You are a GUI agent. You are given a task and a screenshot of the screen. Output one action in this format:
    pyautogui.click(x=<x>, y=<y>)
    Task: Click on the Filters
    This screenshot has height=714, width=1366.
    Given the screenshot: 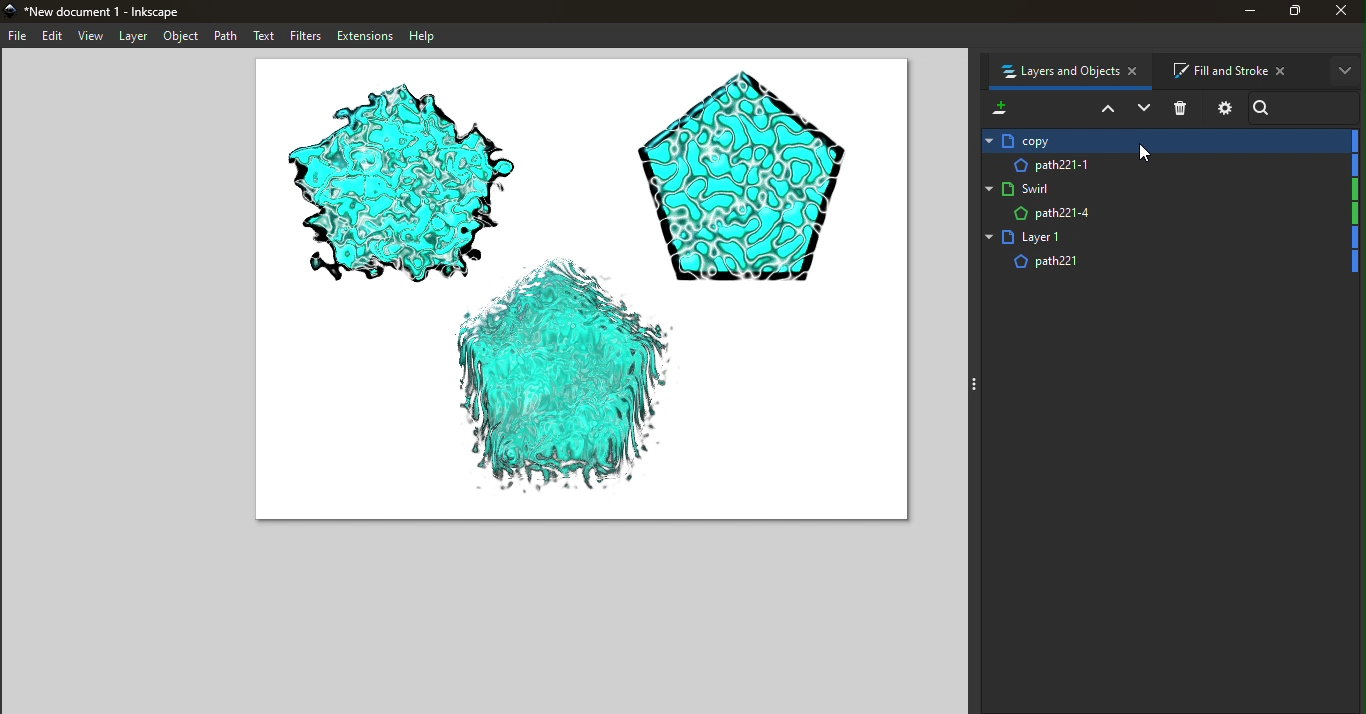 What is the action you would take?
    pyautogui.click(x=306, y=36)
    